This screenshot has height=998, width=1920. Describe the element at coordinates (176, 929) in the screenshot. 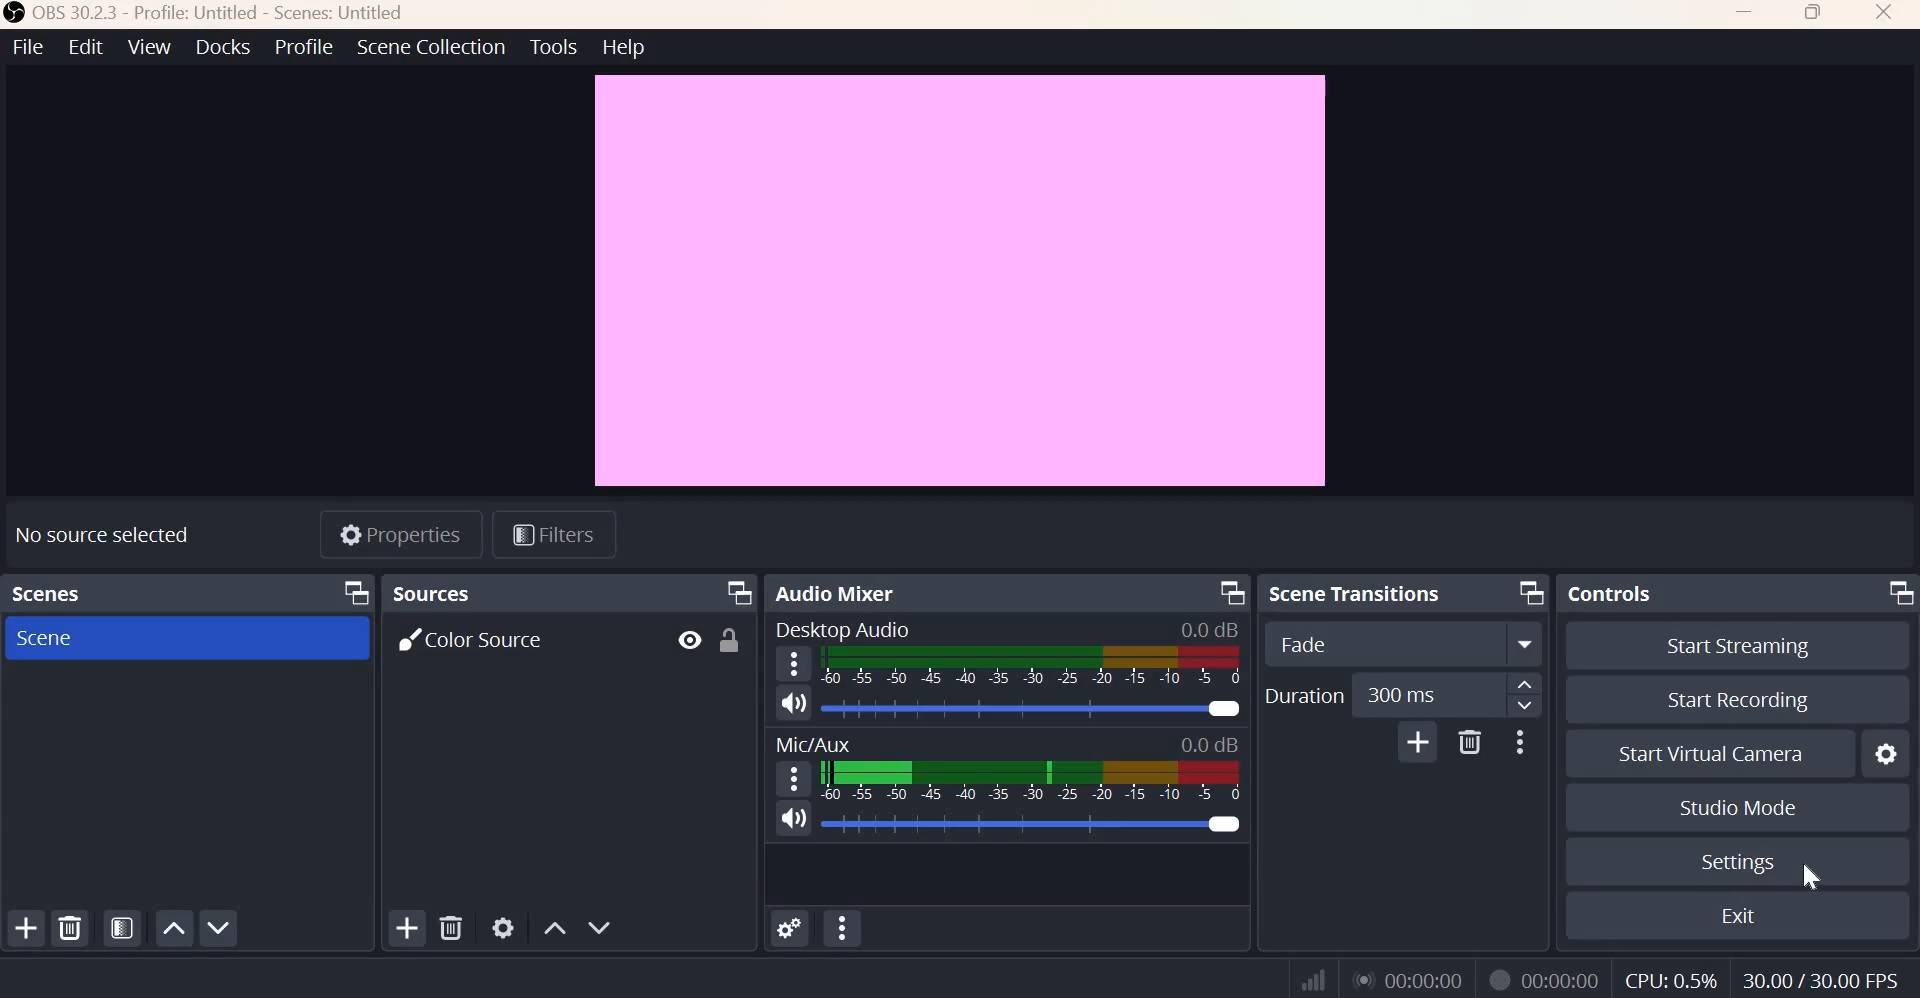

I see `Move scene up` at that location.